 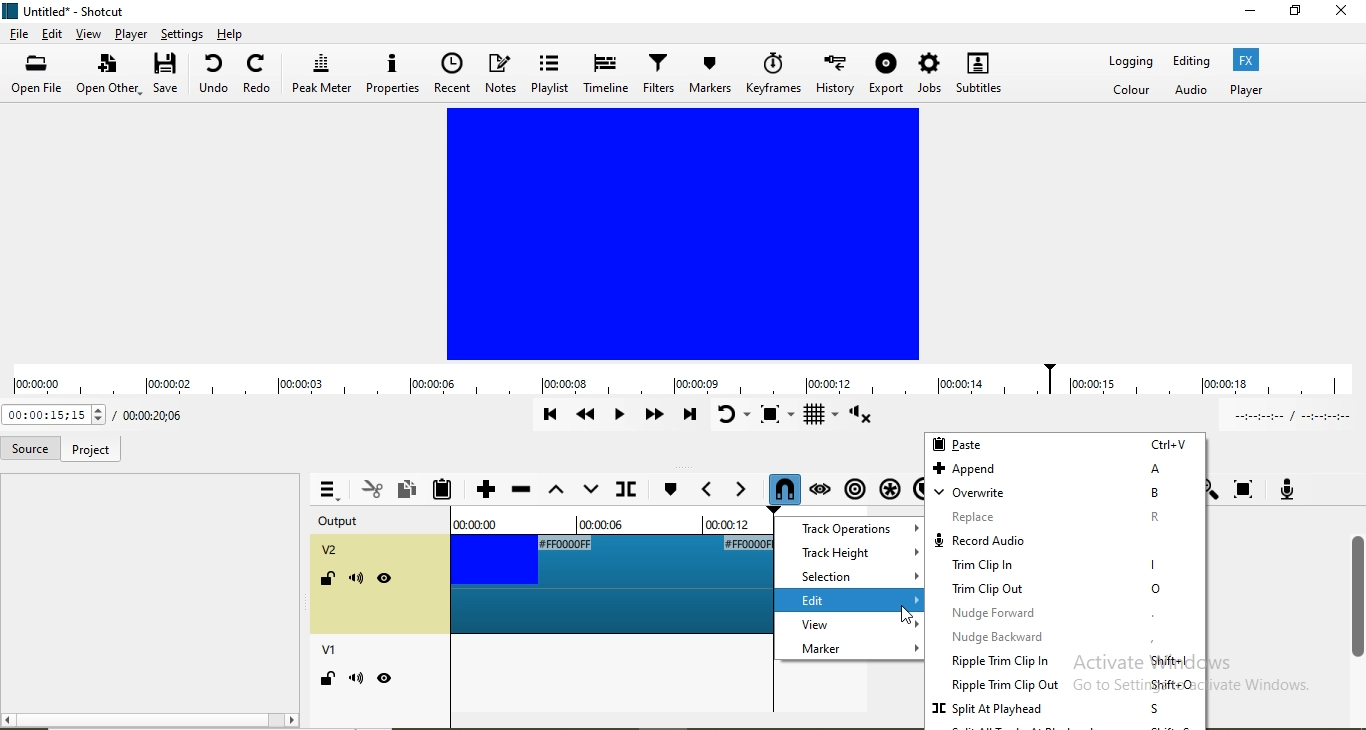 I want to click on open other, so click(x=109, y=76).